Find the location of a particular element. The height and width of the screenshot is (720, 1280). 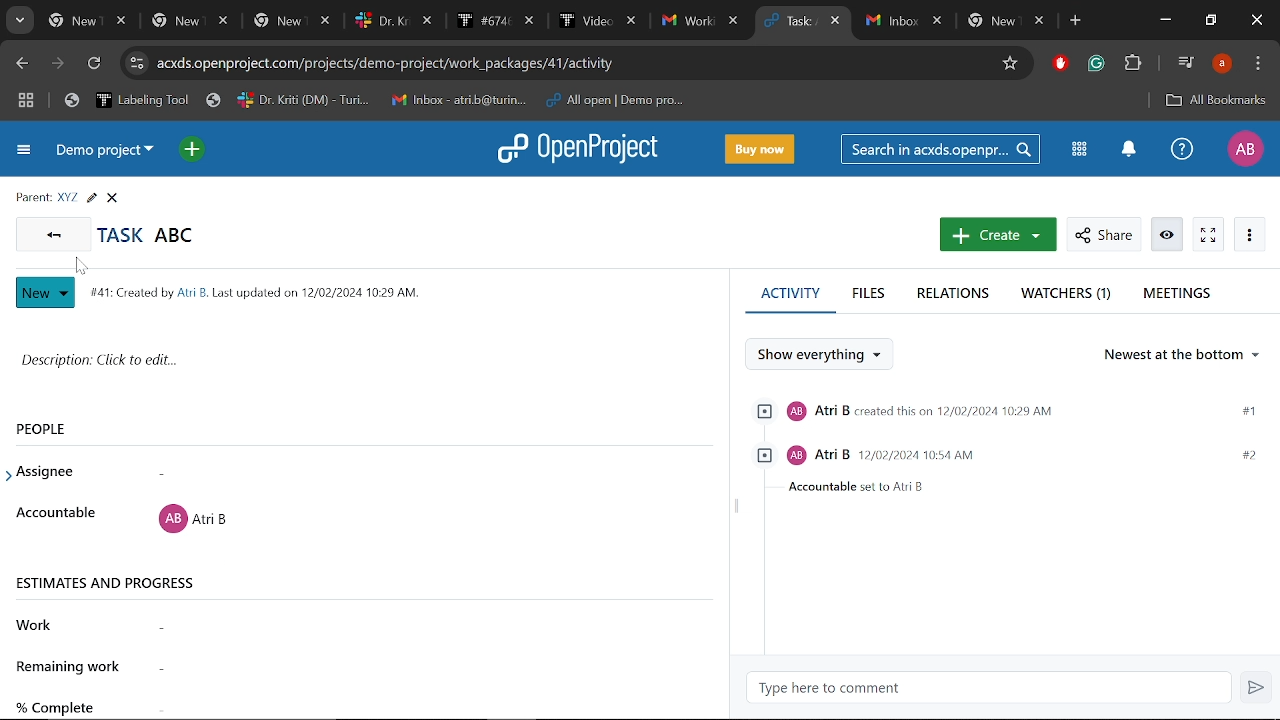

Task abc is located at coordinates (160, 236).